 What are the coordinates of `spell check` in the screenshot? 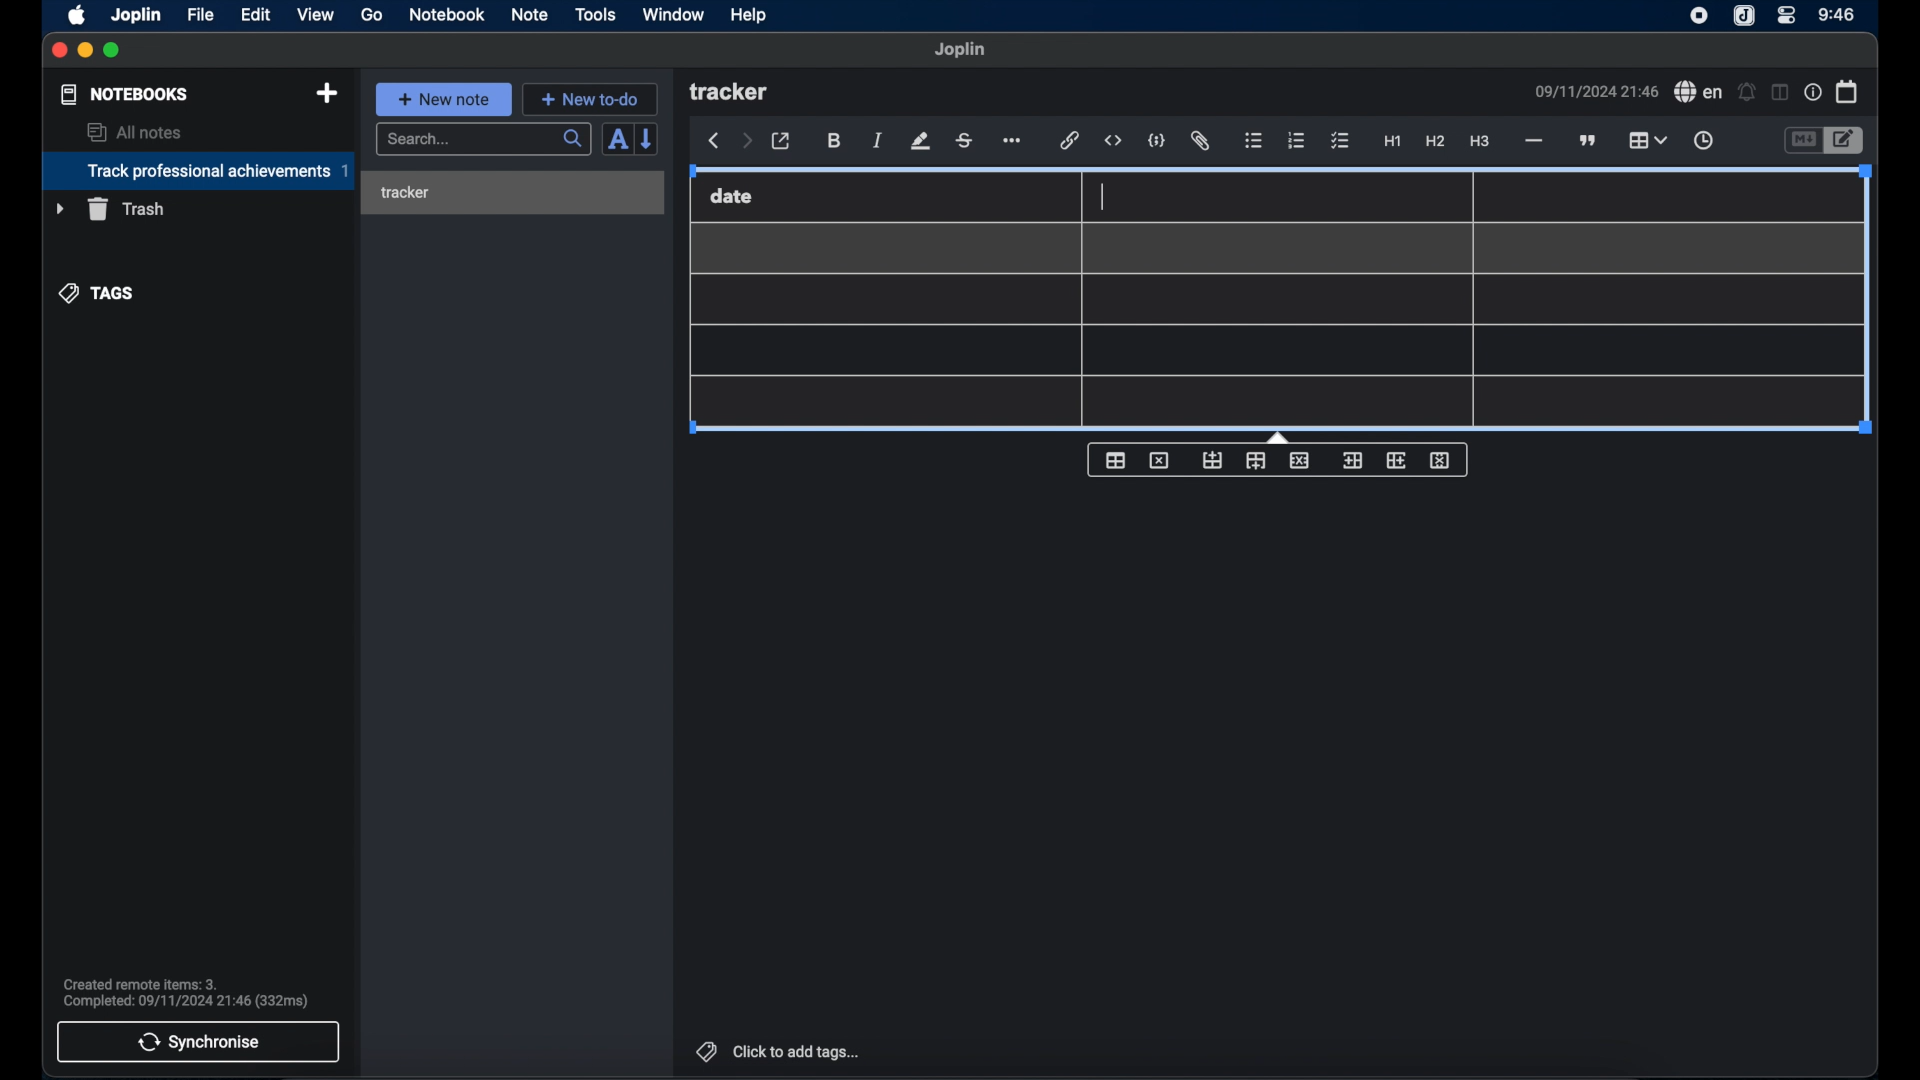 It's located at (1698, 92).